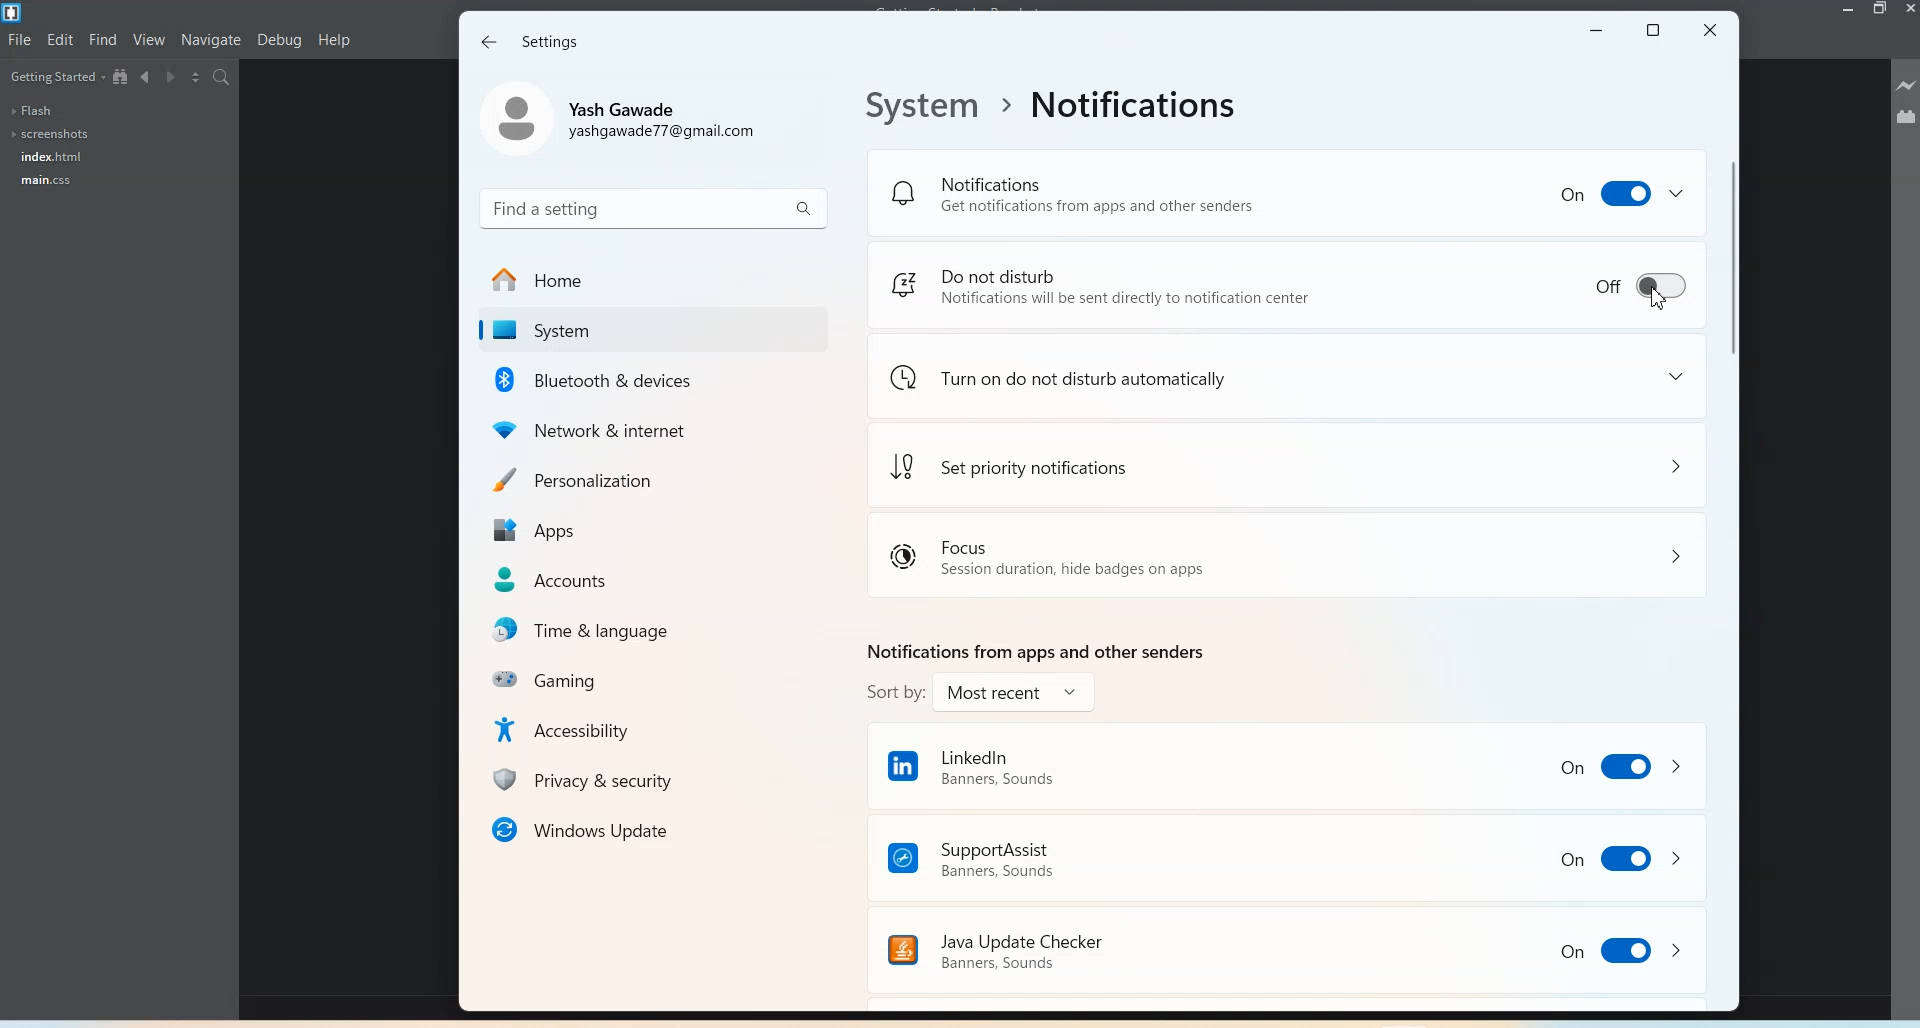 The width and height of the screenshot is (1920, 1028). I want to click on Accounts, so click(646, 579).